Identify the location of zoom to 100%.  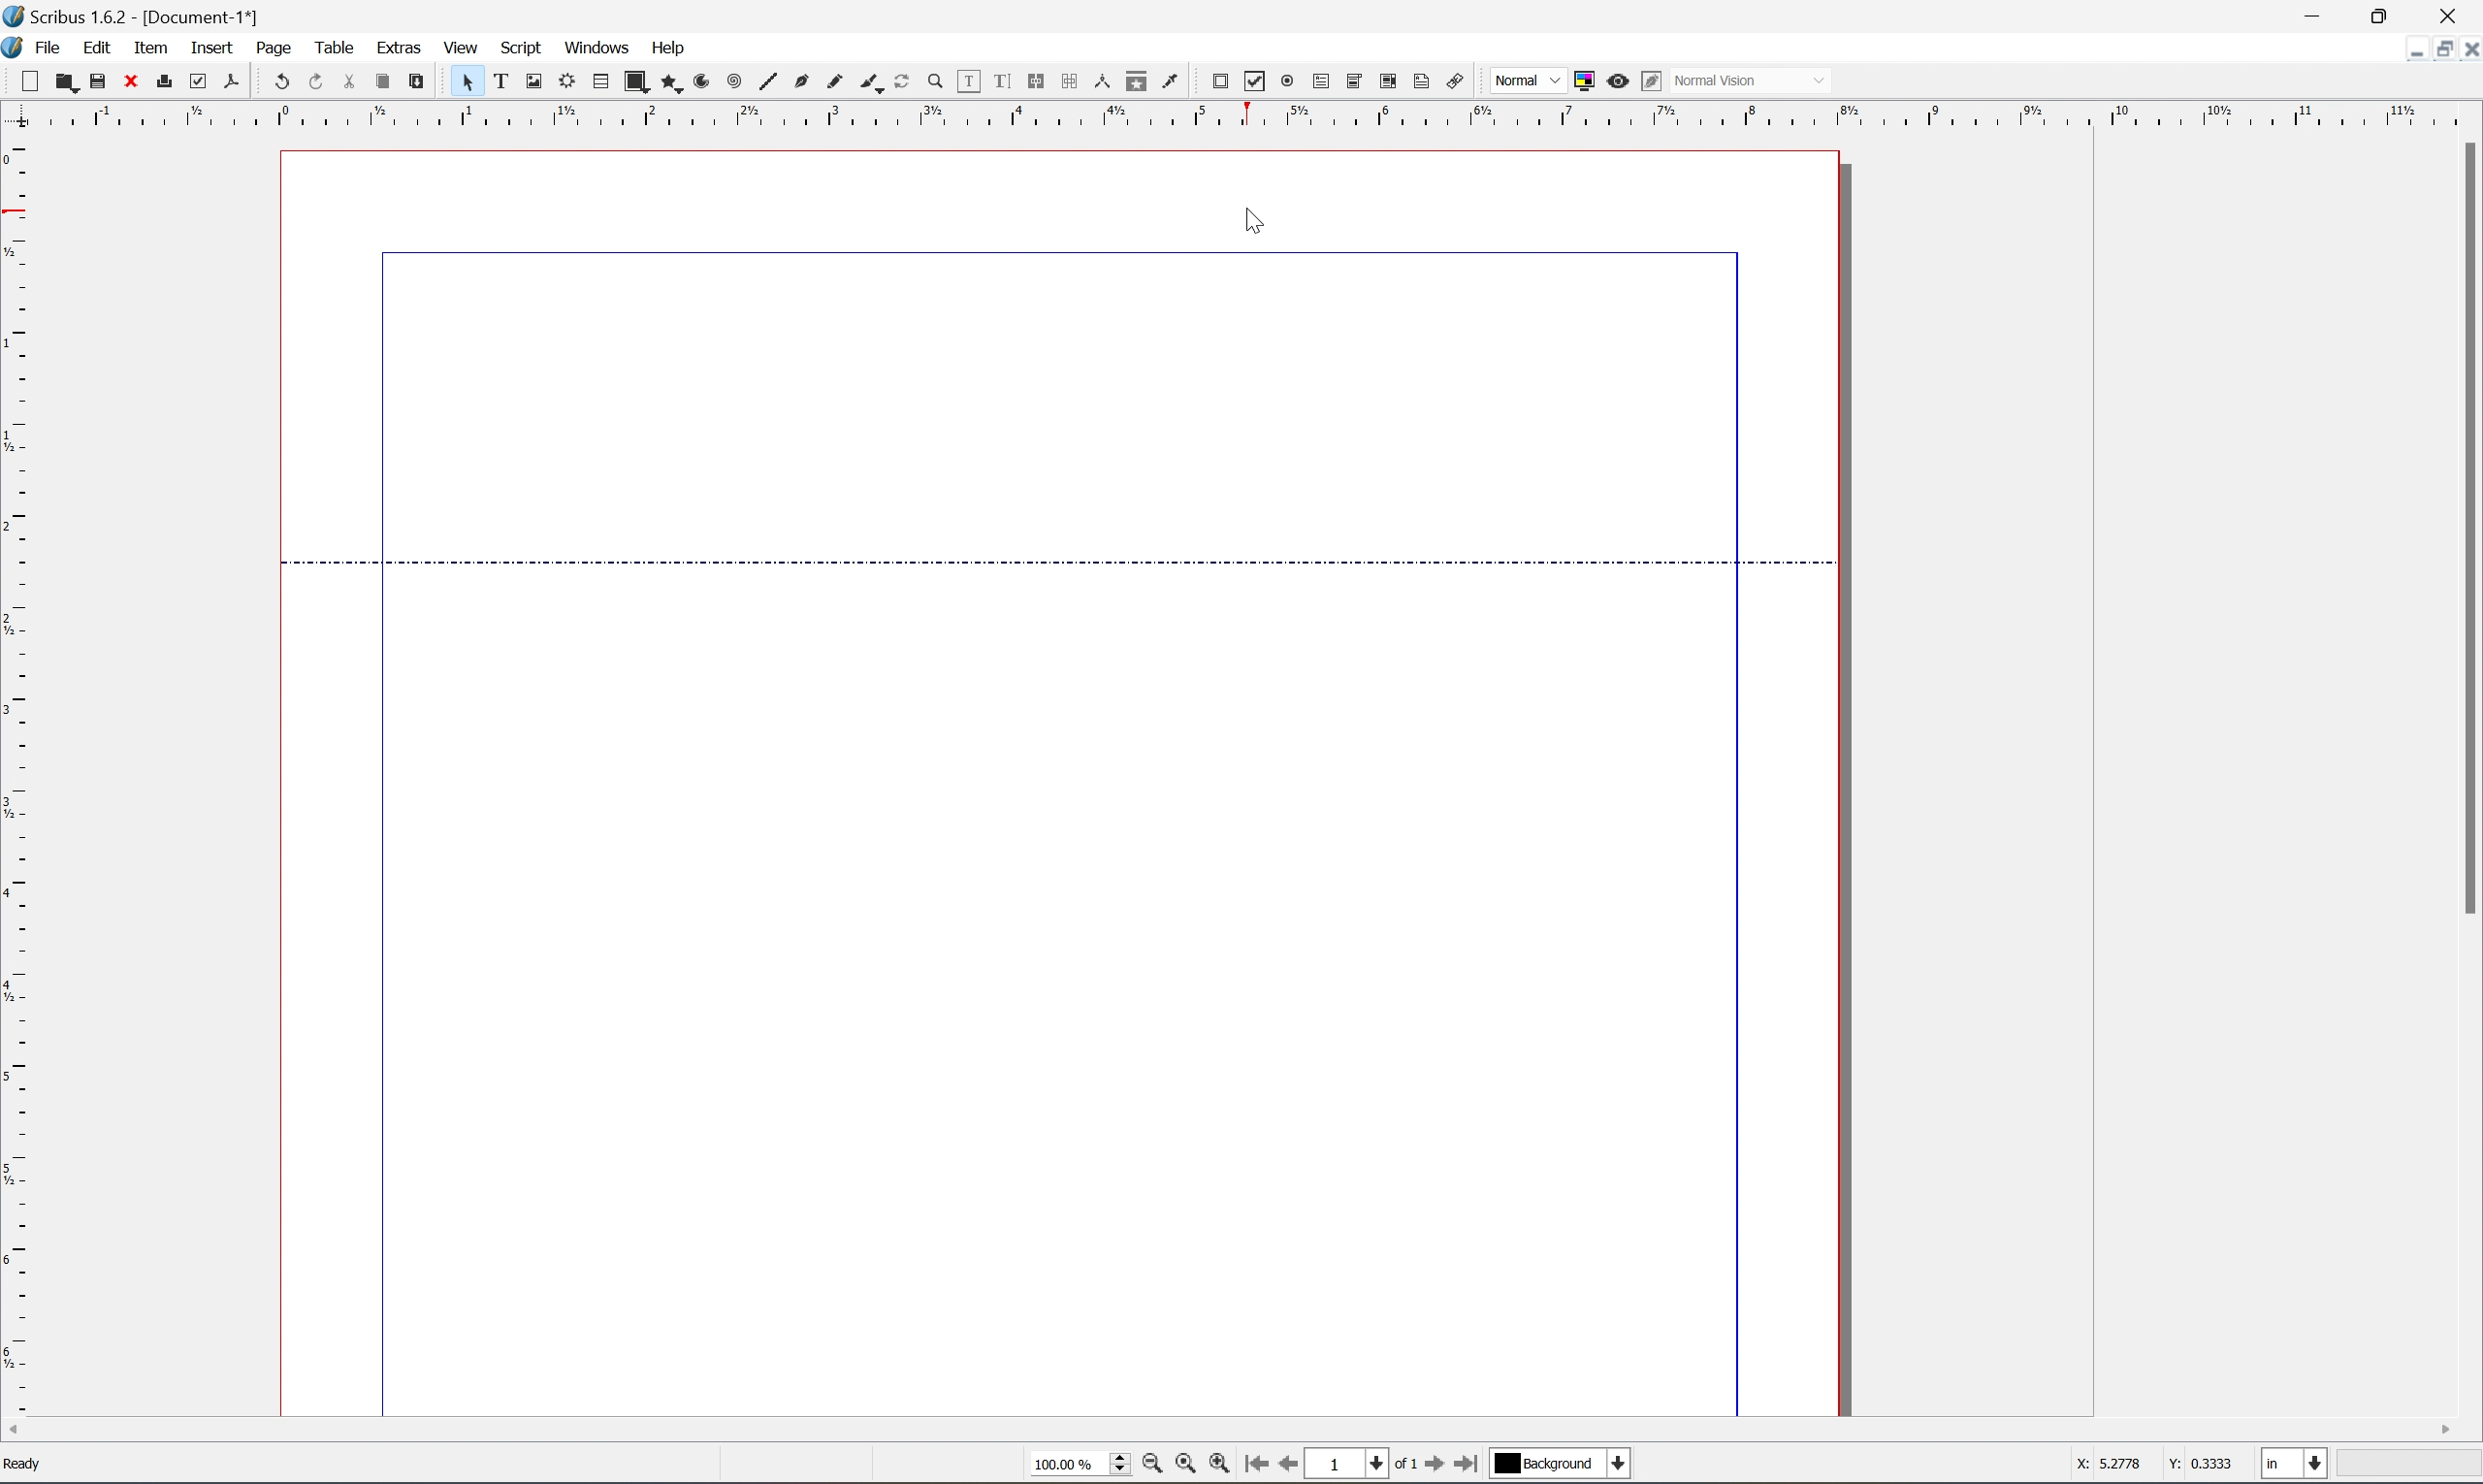
(1187, 1468).